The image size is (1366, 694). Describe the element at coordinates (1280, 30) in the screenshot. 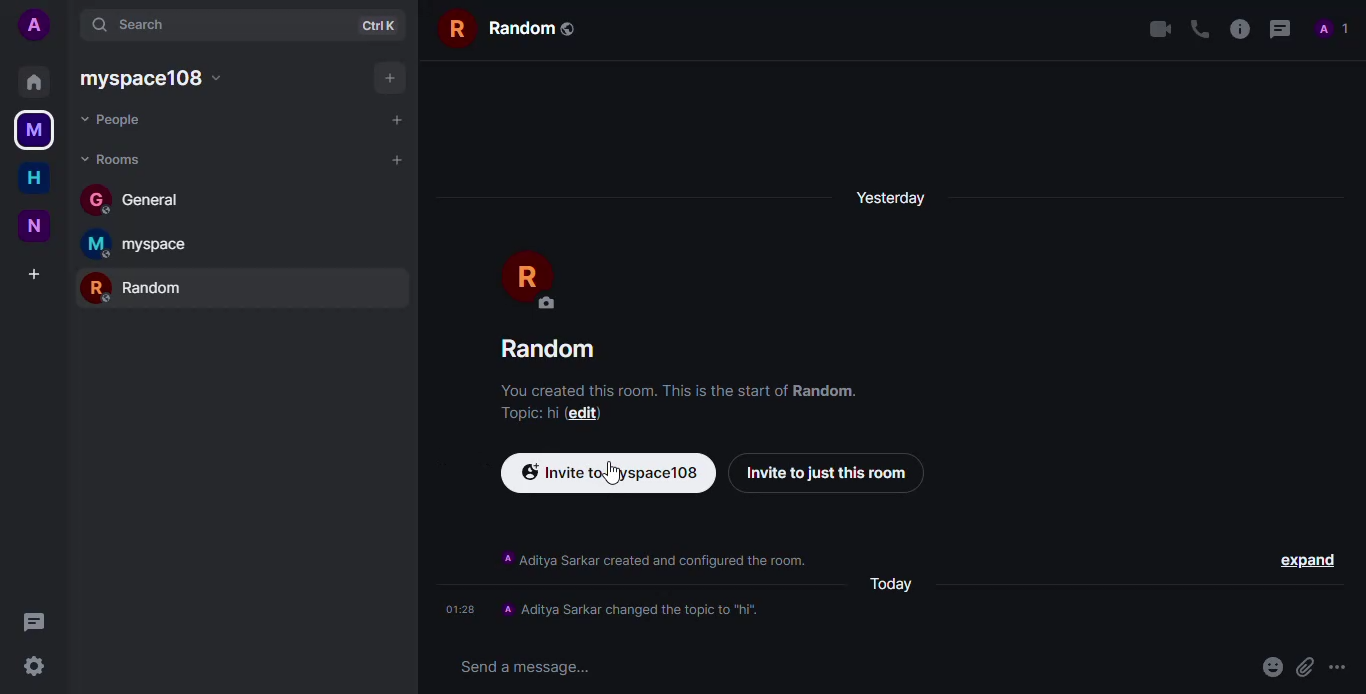

I see `threads` at that location.